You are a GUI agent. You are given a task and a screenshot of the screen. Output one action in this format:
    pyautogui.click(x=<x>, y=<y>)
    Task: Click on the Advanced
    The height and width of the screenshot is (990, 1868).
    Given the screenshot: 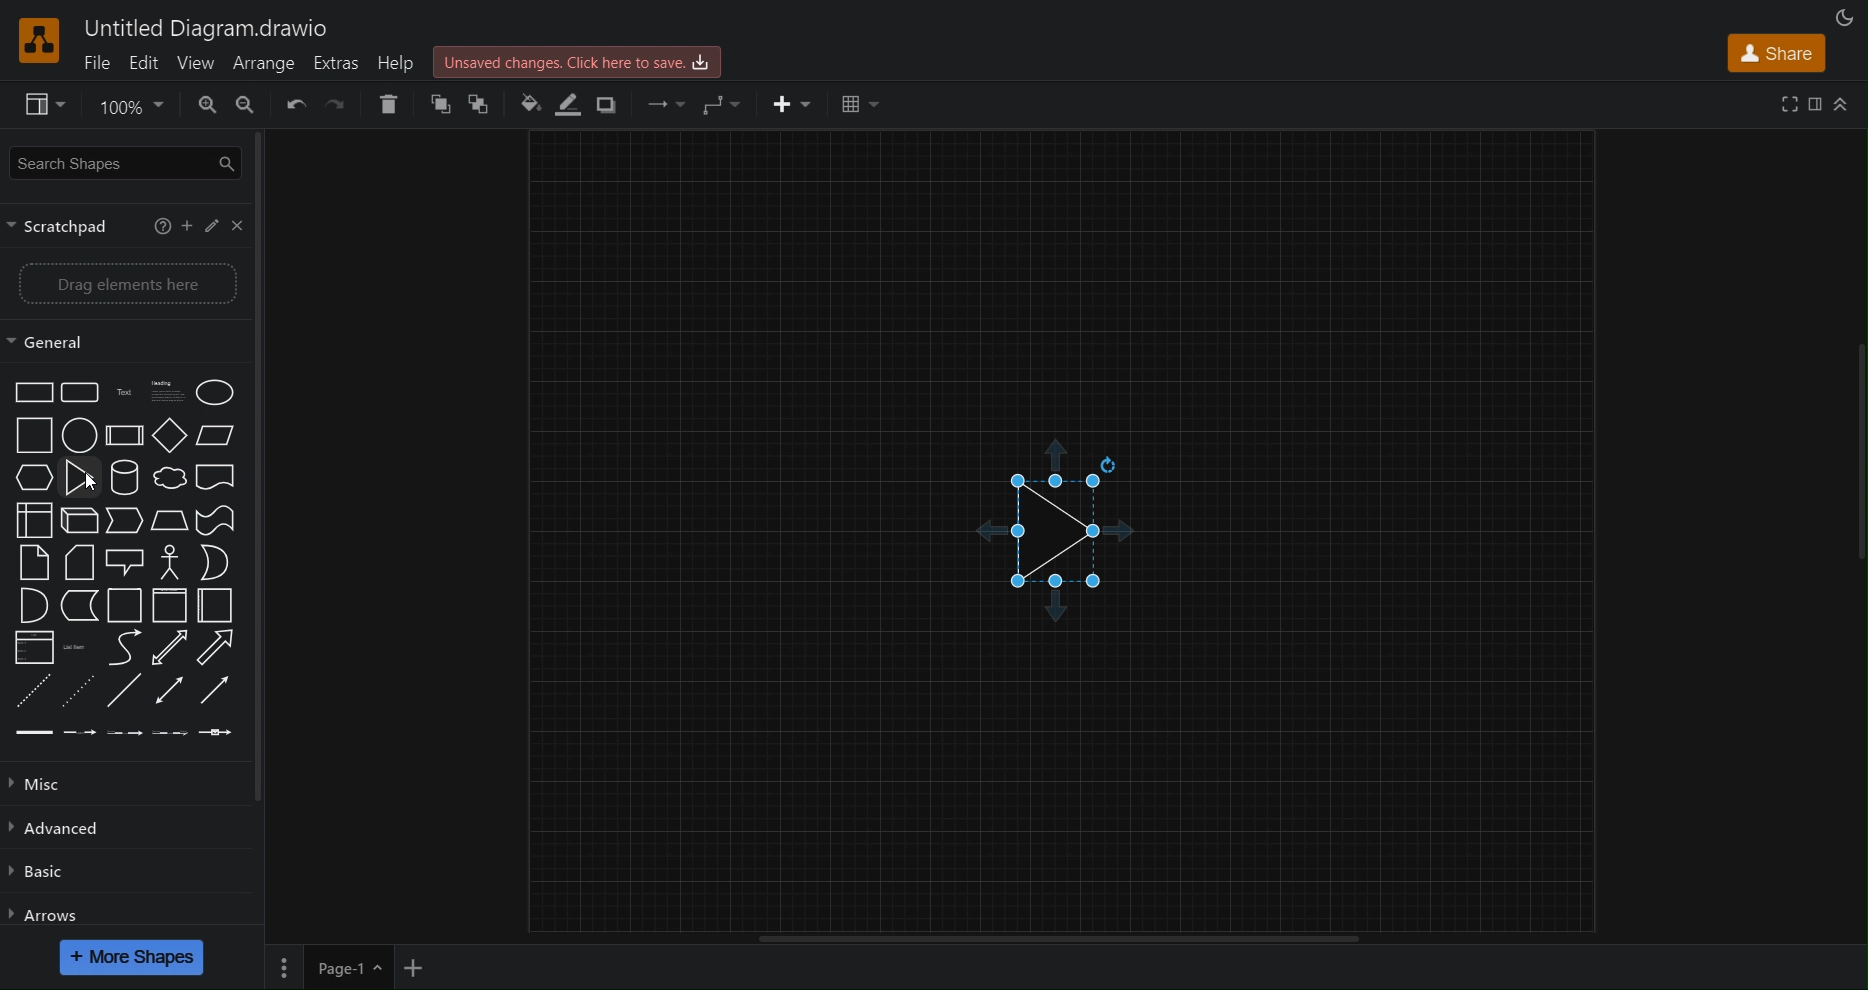 What is the action you would take?
    pyautogui.click(x=63, y=833)
    